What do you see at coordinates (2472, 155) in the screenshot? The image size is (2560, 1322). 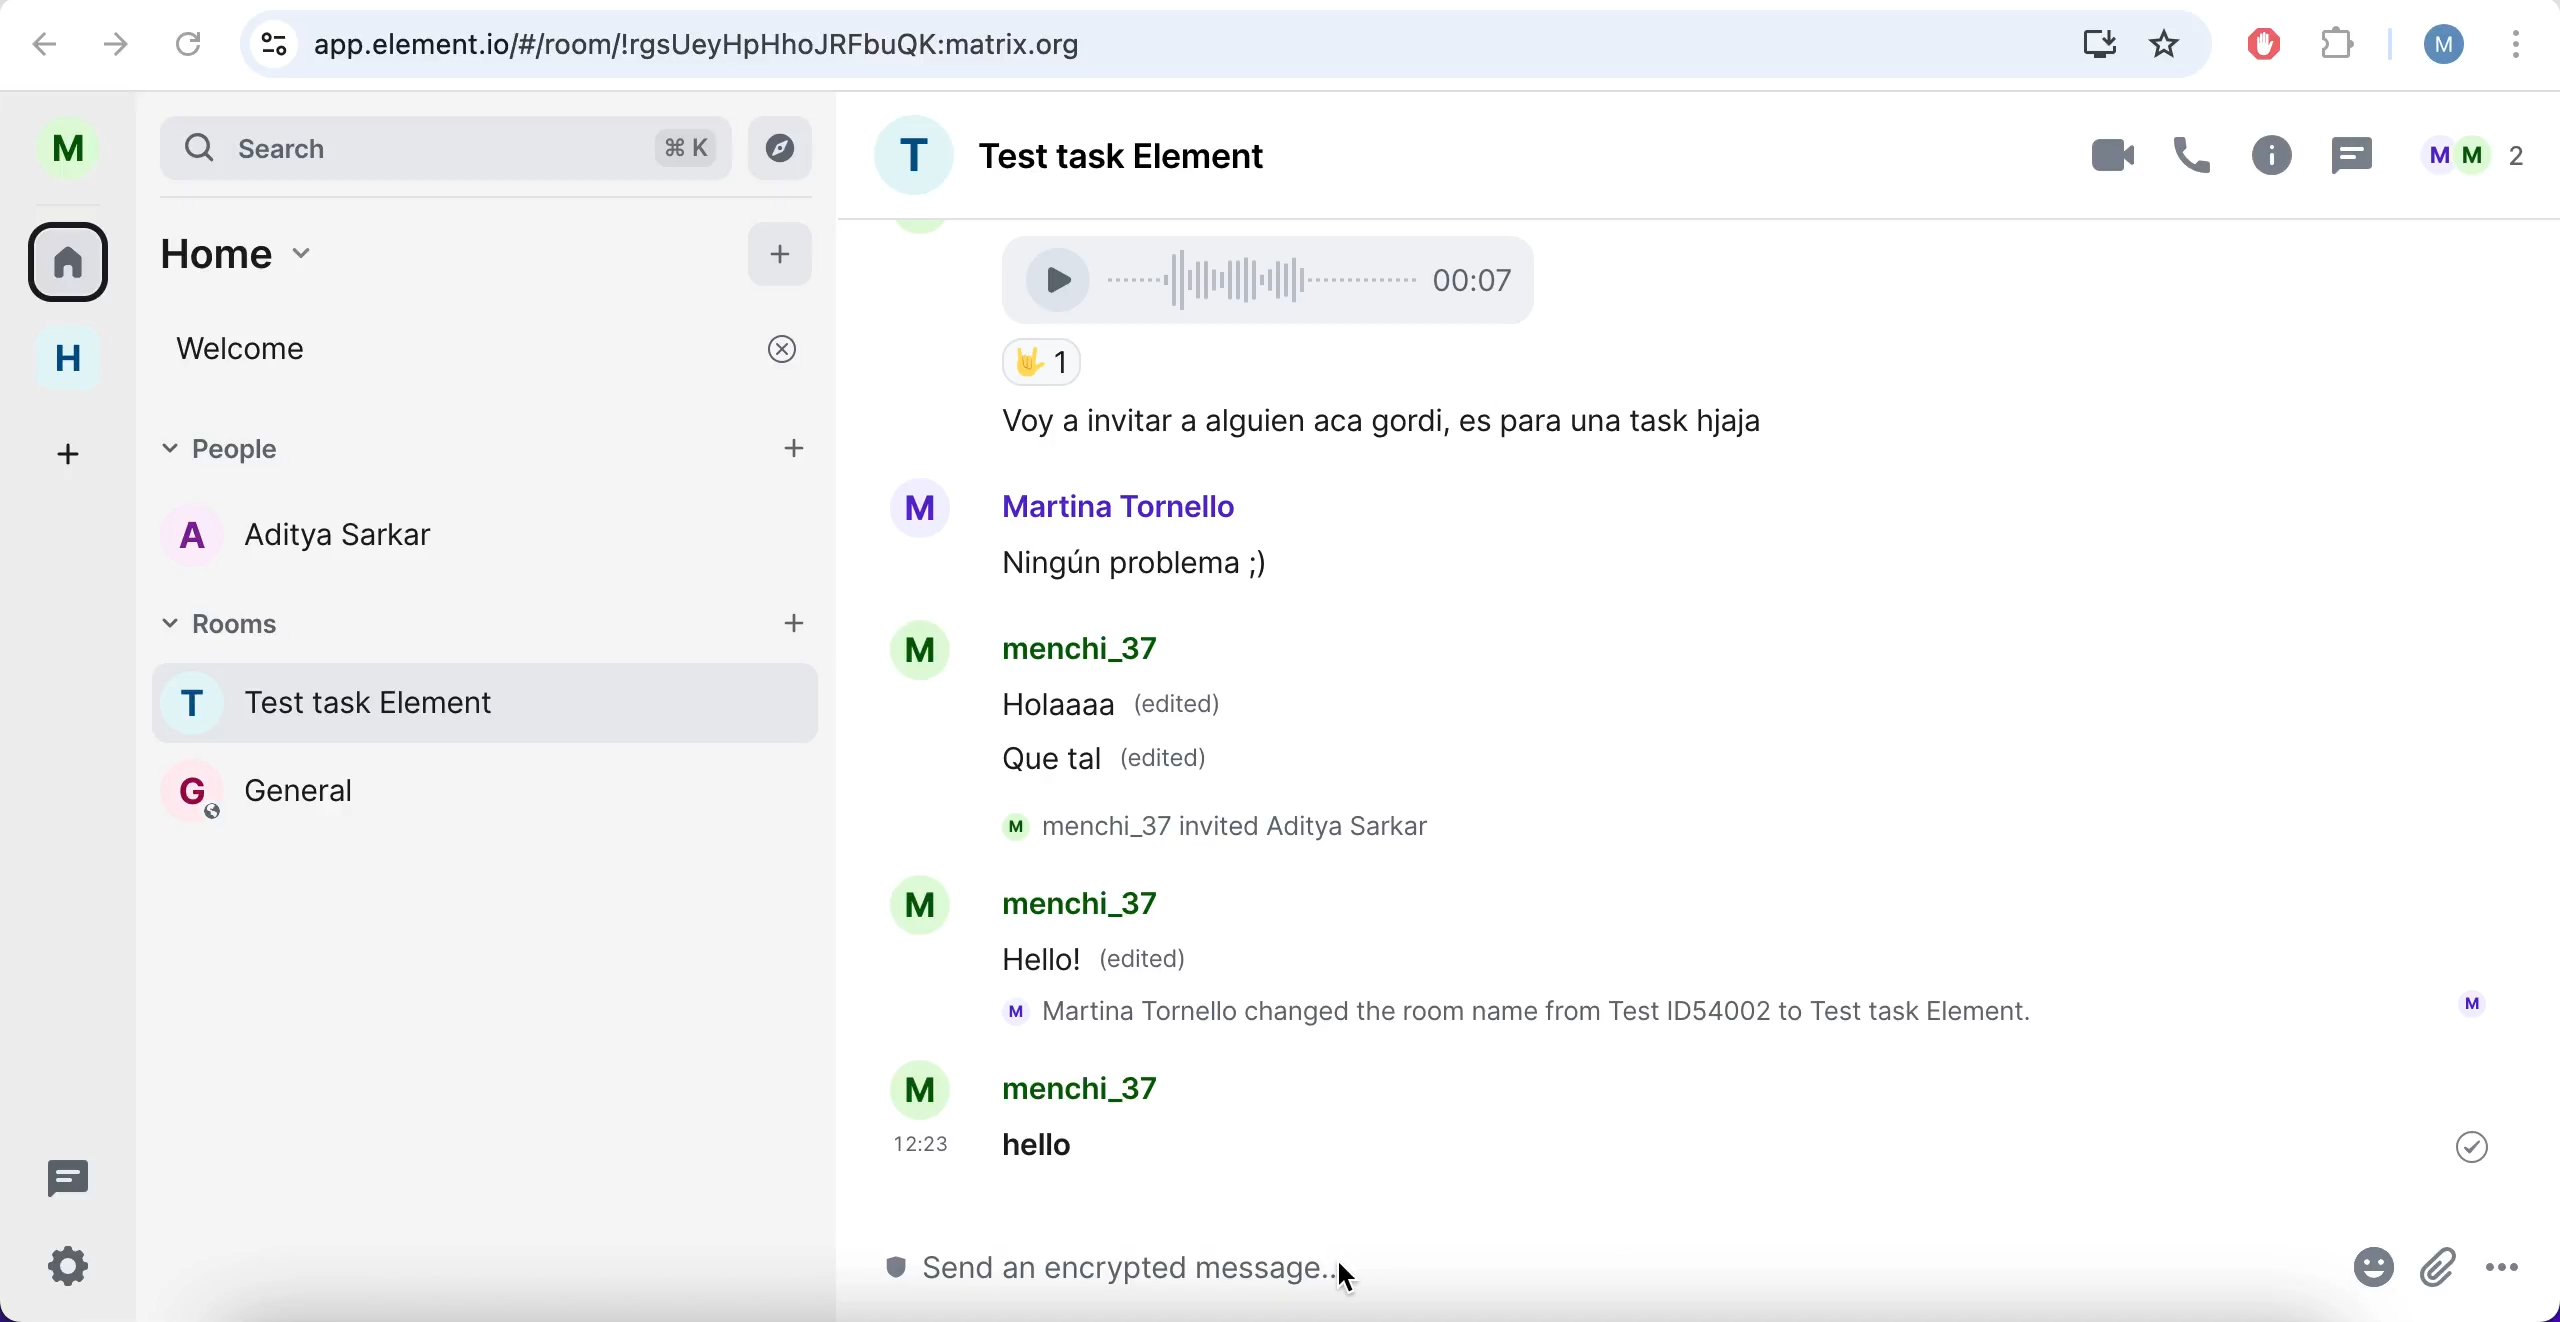 I see `people` at bounding box center [2472, 155].